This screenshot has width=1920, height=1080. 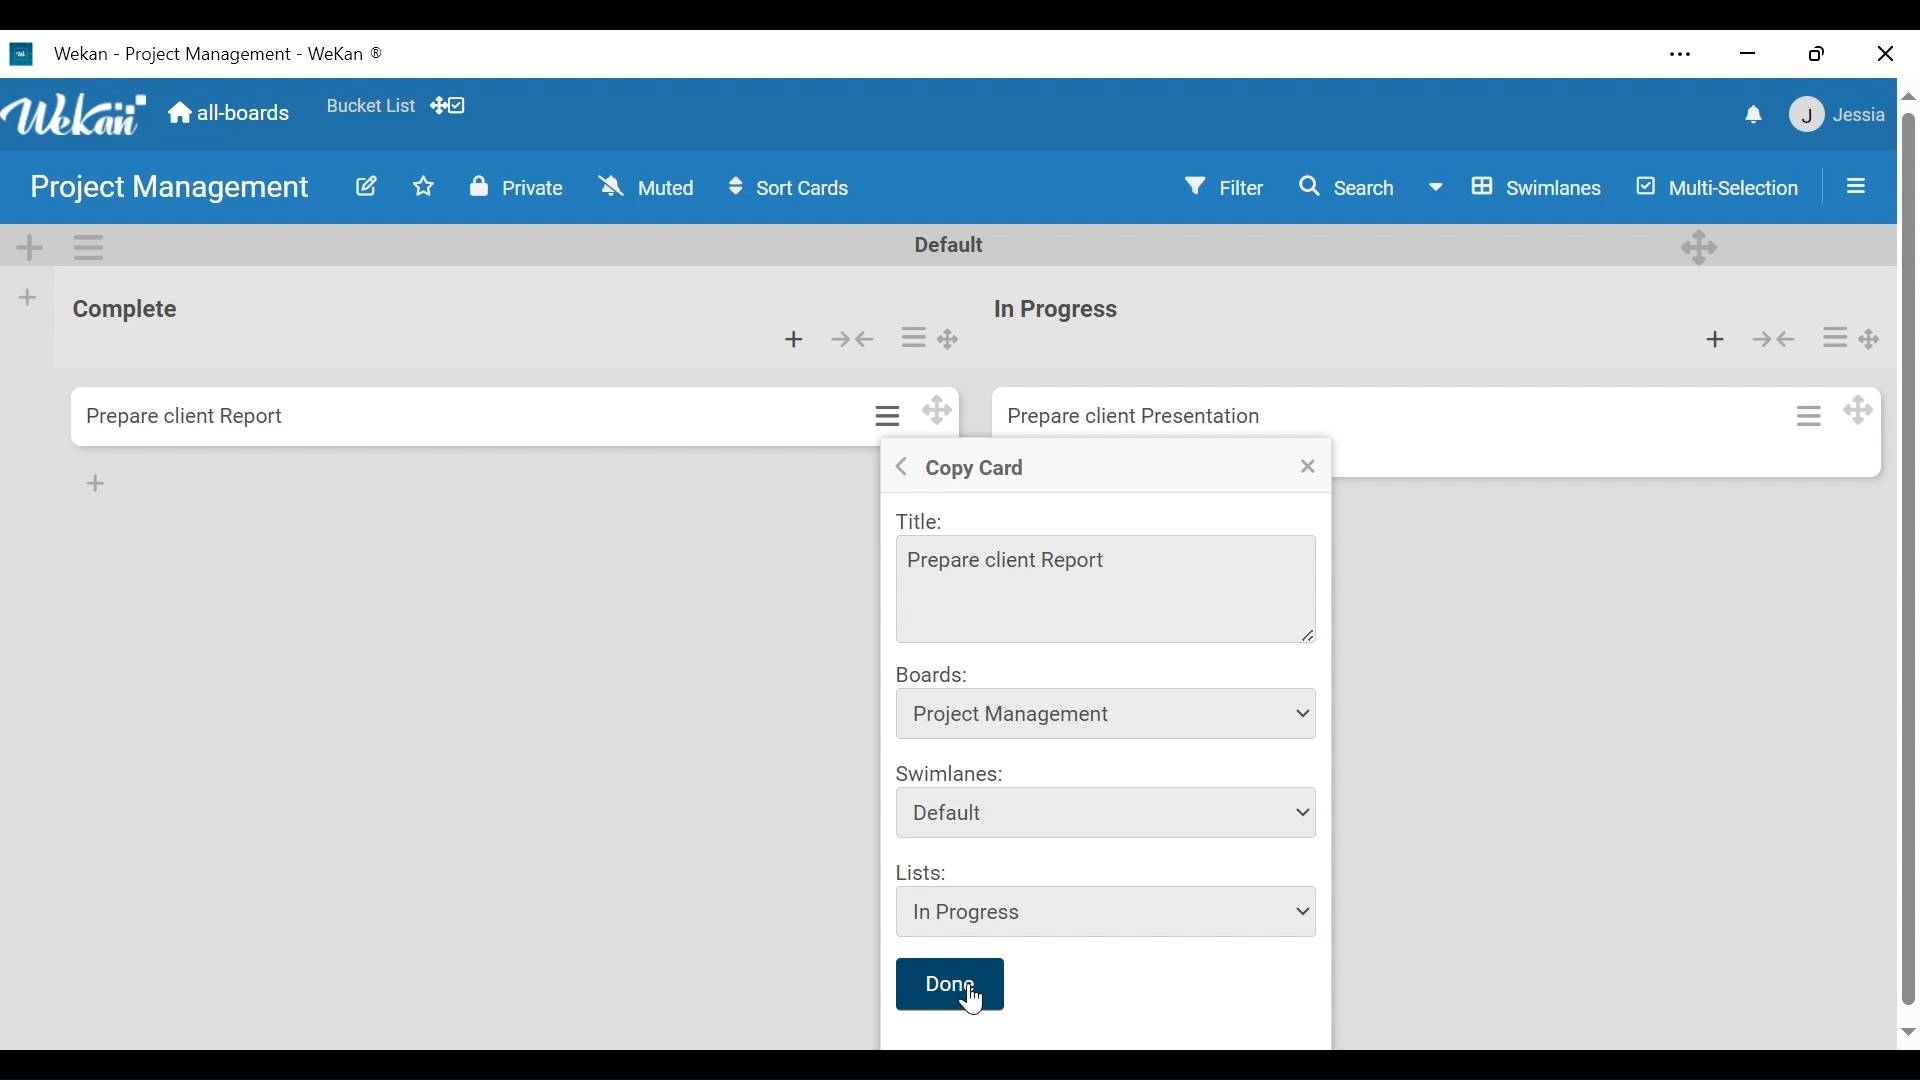 What do you see at coordinates (923, 869) in the screenshot?
I see `Lists` at bounding box center [923, 869].